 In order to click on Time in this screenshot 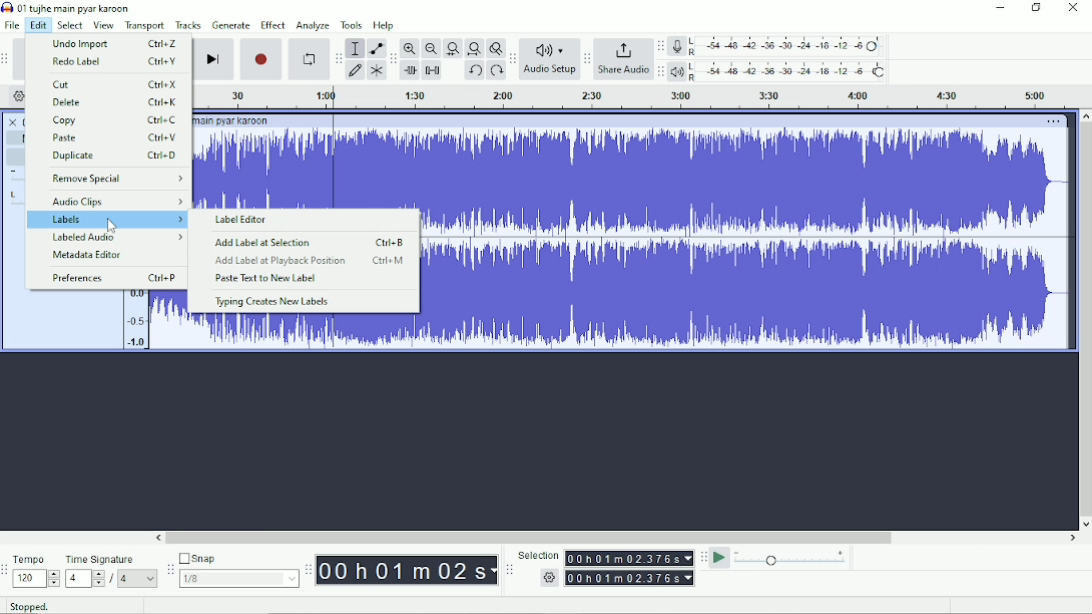, I will do `click(406, 570)`.